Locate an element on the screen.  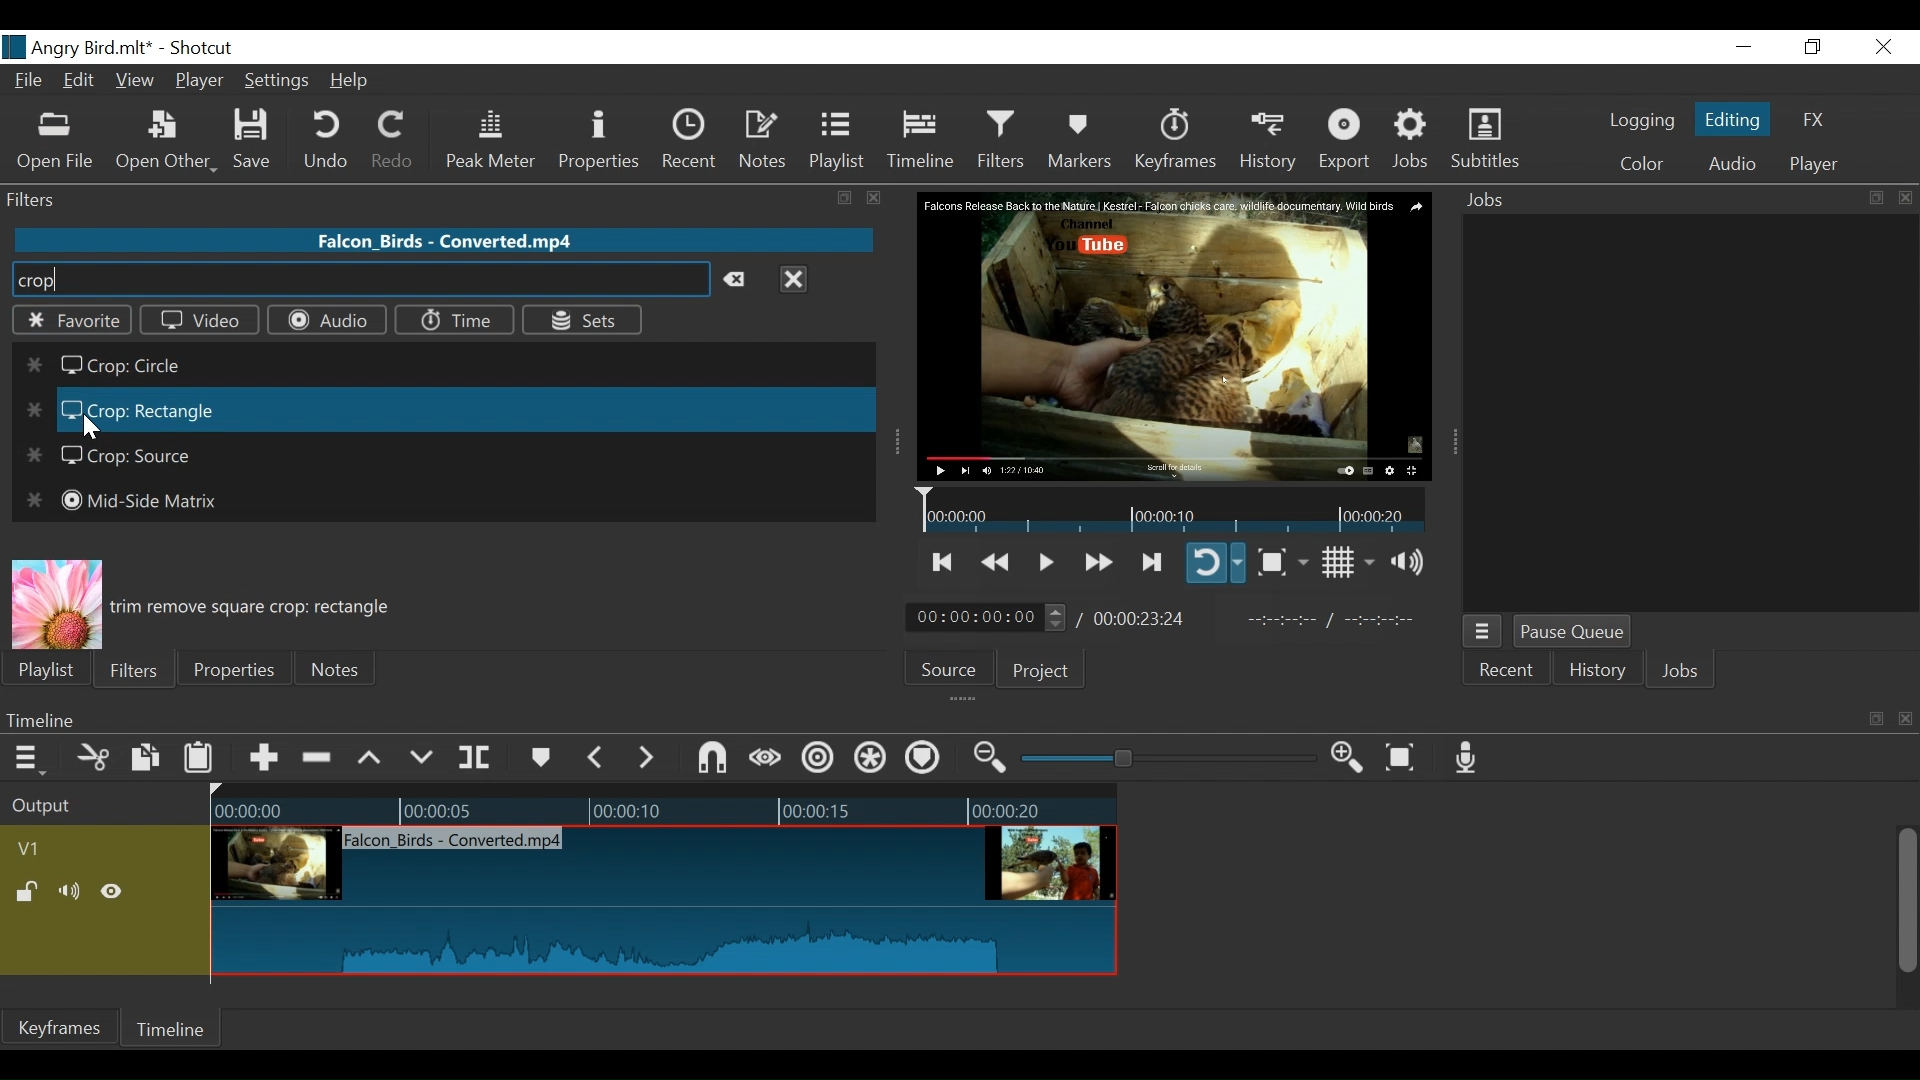
File Name is located at coordinates (31, 83).